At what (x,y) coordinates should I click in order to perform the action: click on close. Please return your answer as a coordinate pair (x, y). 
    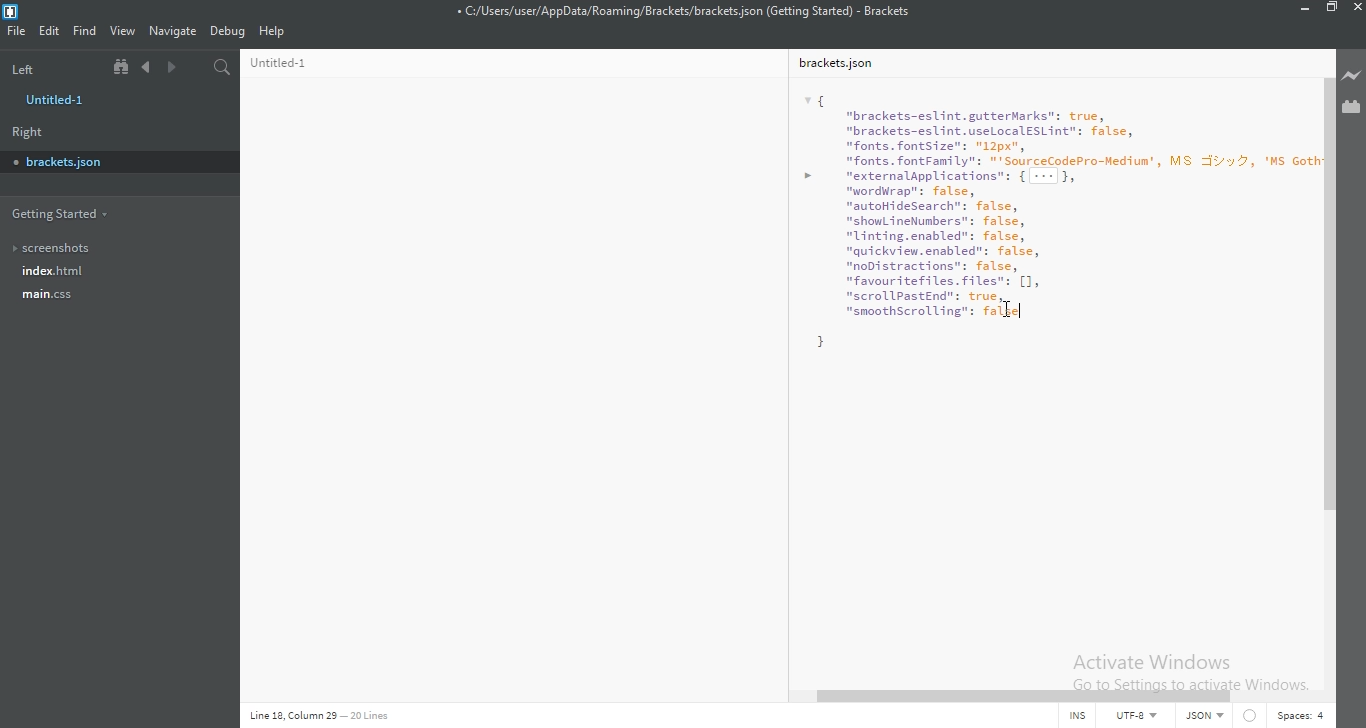
    Looking at the image, I should click on (1357, 7).